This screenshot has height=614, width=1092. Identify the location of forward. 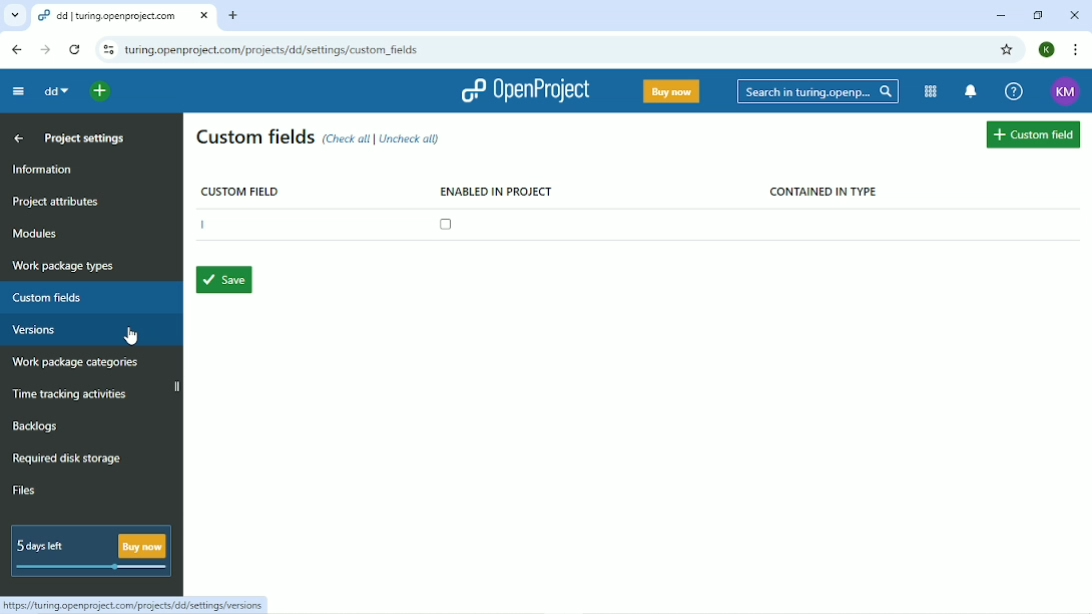
(42, 50).